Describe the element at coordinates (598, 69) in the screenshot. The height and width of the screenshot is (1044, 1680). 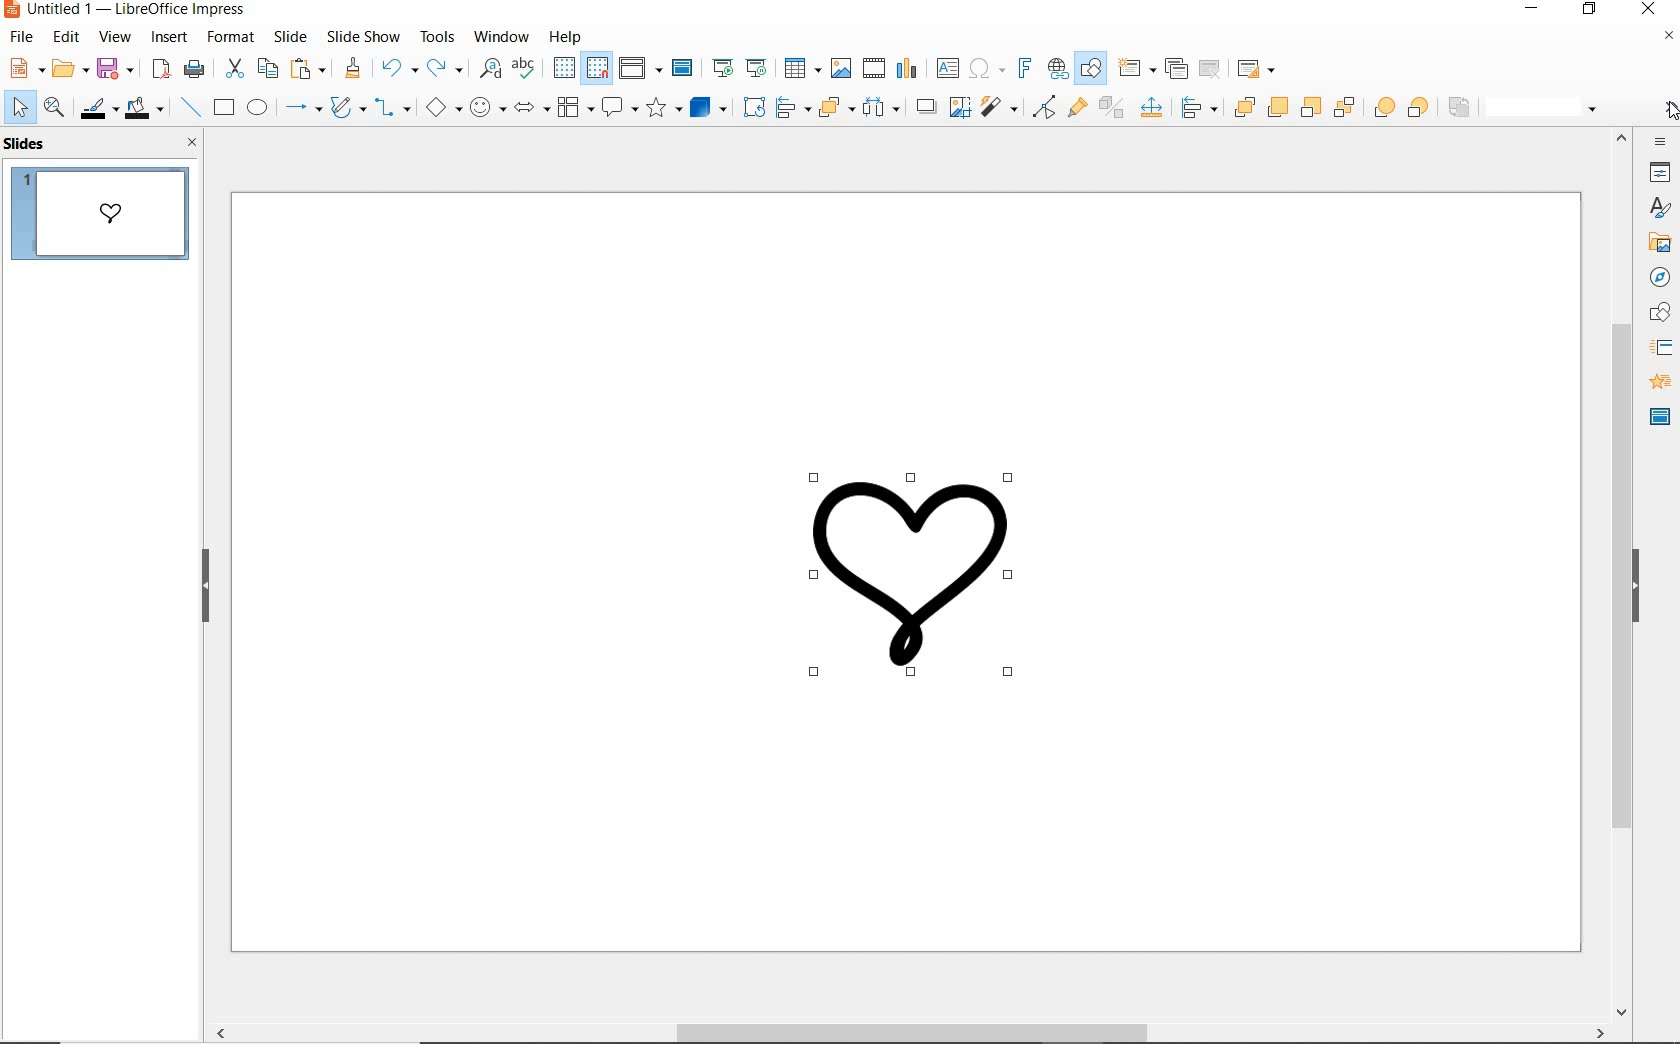
I see `snap to grid` at that location.